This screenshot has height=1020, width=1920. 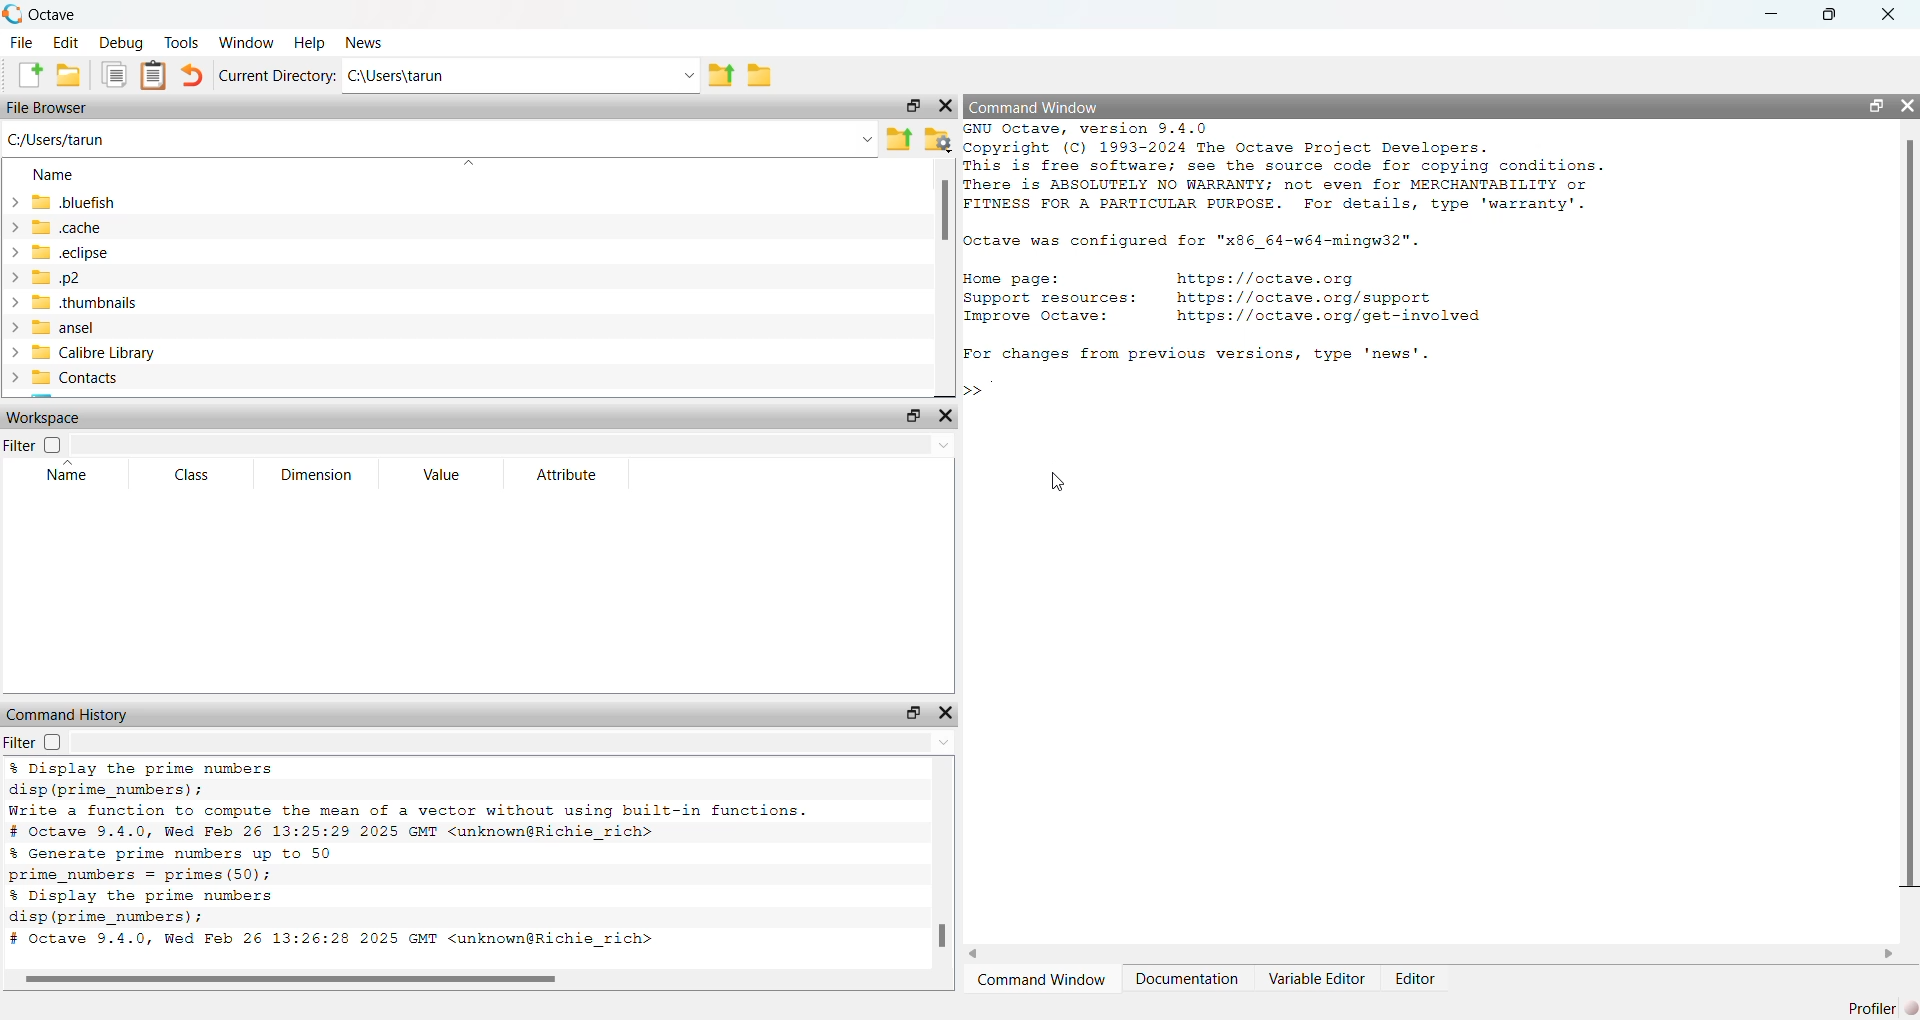 I want to click on scroll bar, so click(x=942, y=935).